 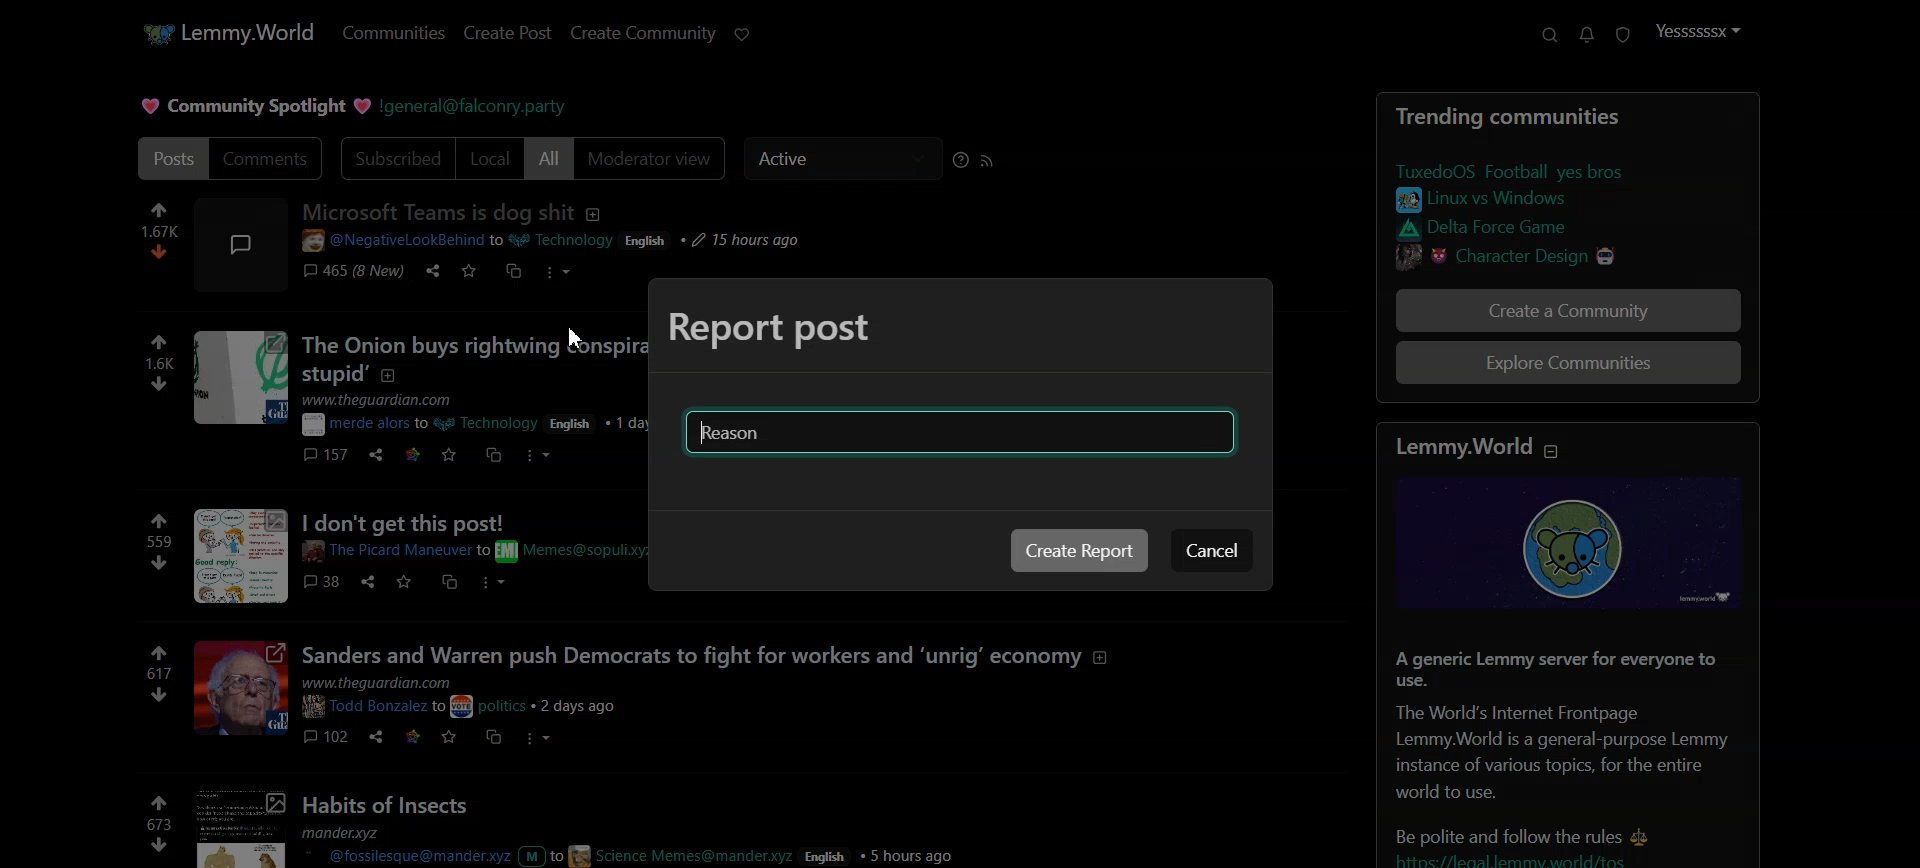 What do you see at coordinates (1587, 36) in the screenshot?
I see `Unread message` at bounding box center [1587, 36].